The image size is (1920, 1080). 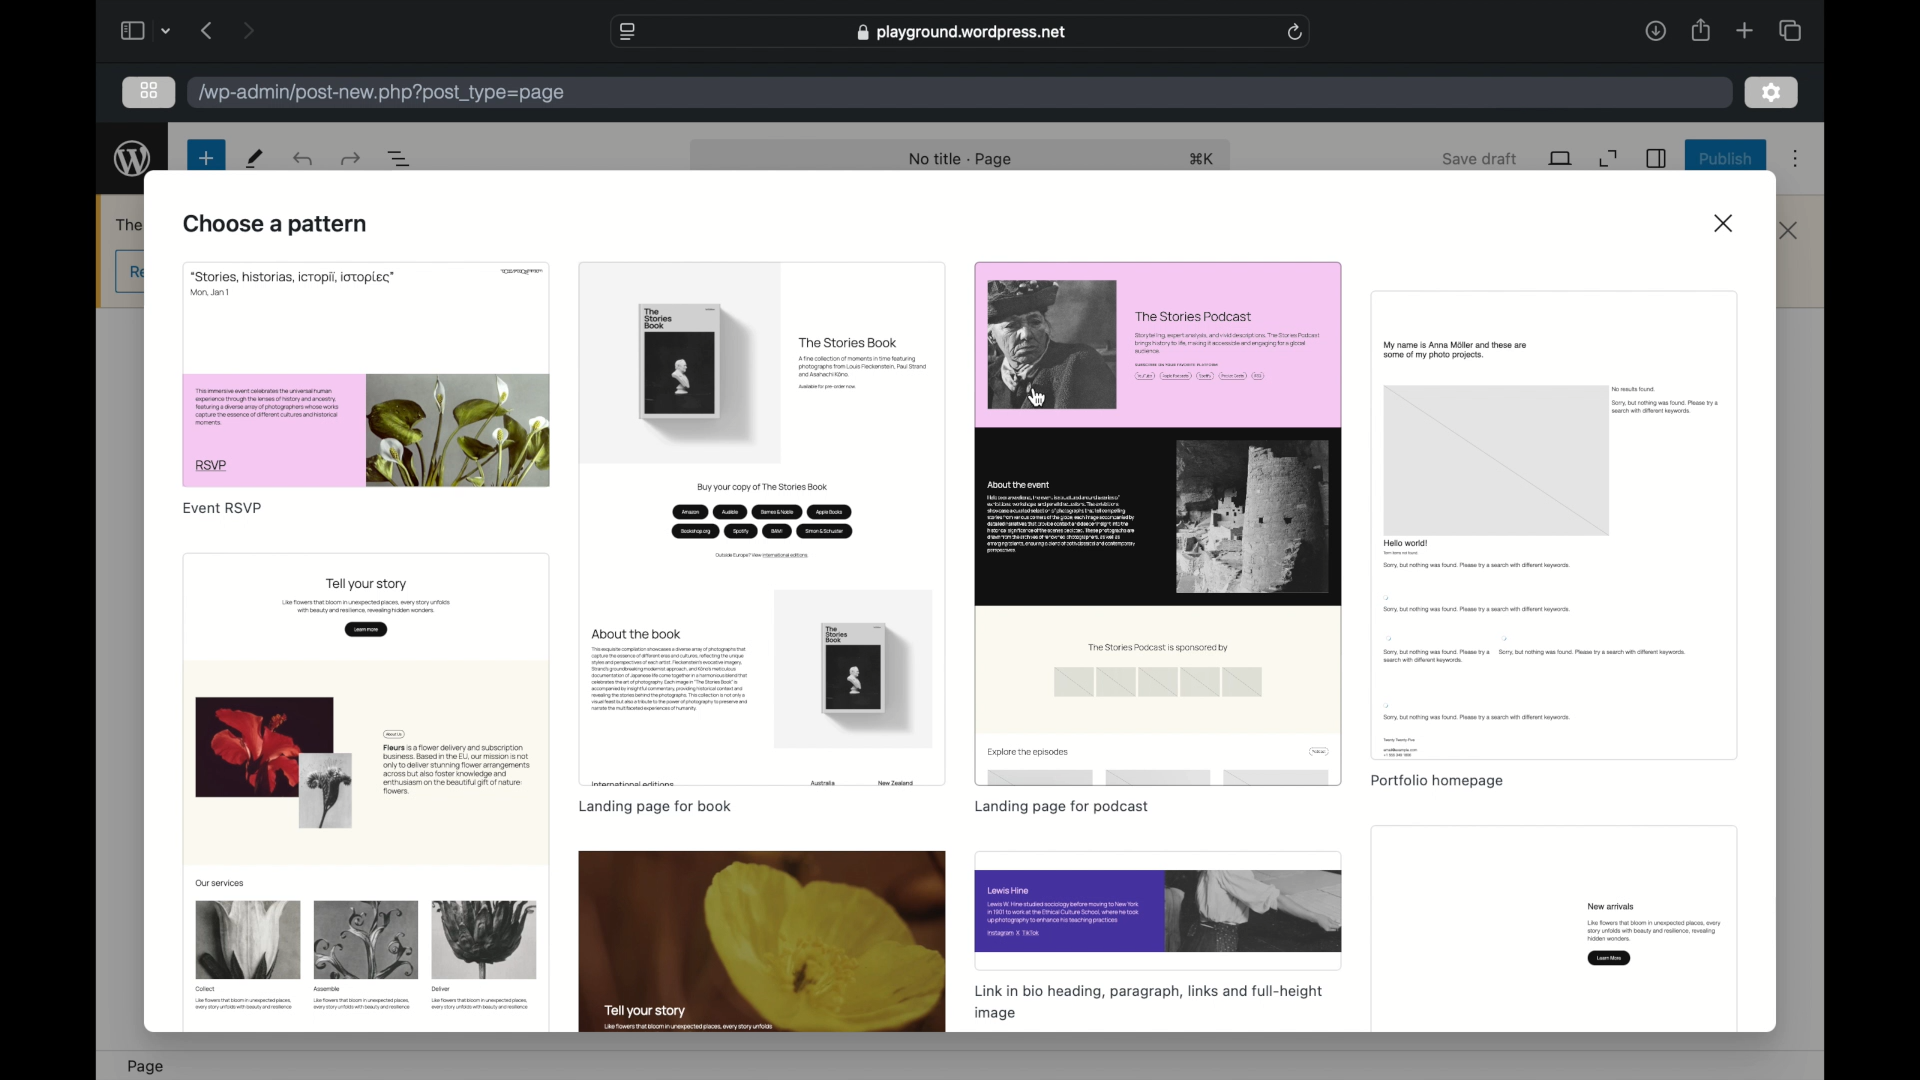 I want to click on landing page for podcast, so click(x=1063, y=808).